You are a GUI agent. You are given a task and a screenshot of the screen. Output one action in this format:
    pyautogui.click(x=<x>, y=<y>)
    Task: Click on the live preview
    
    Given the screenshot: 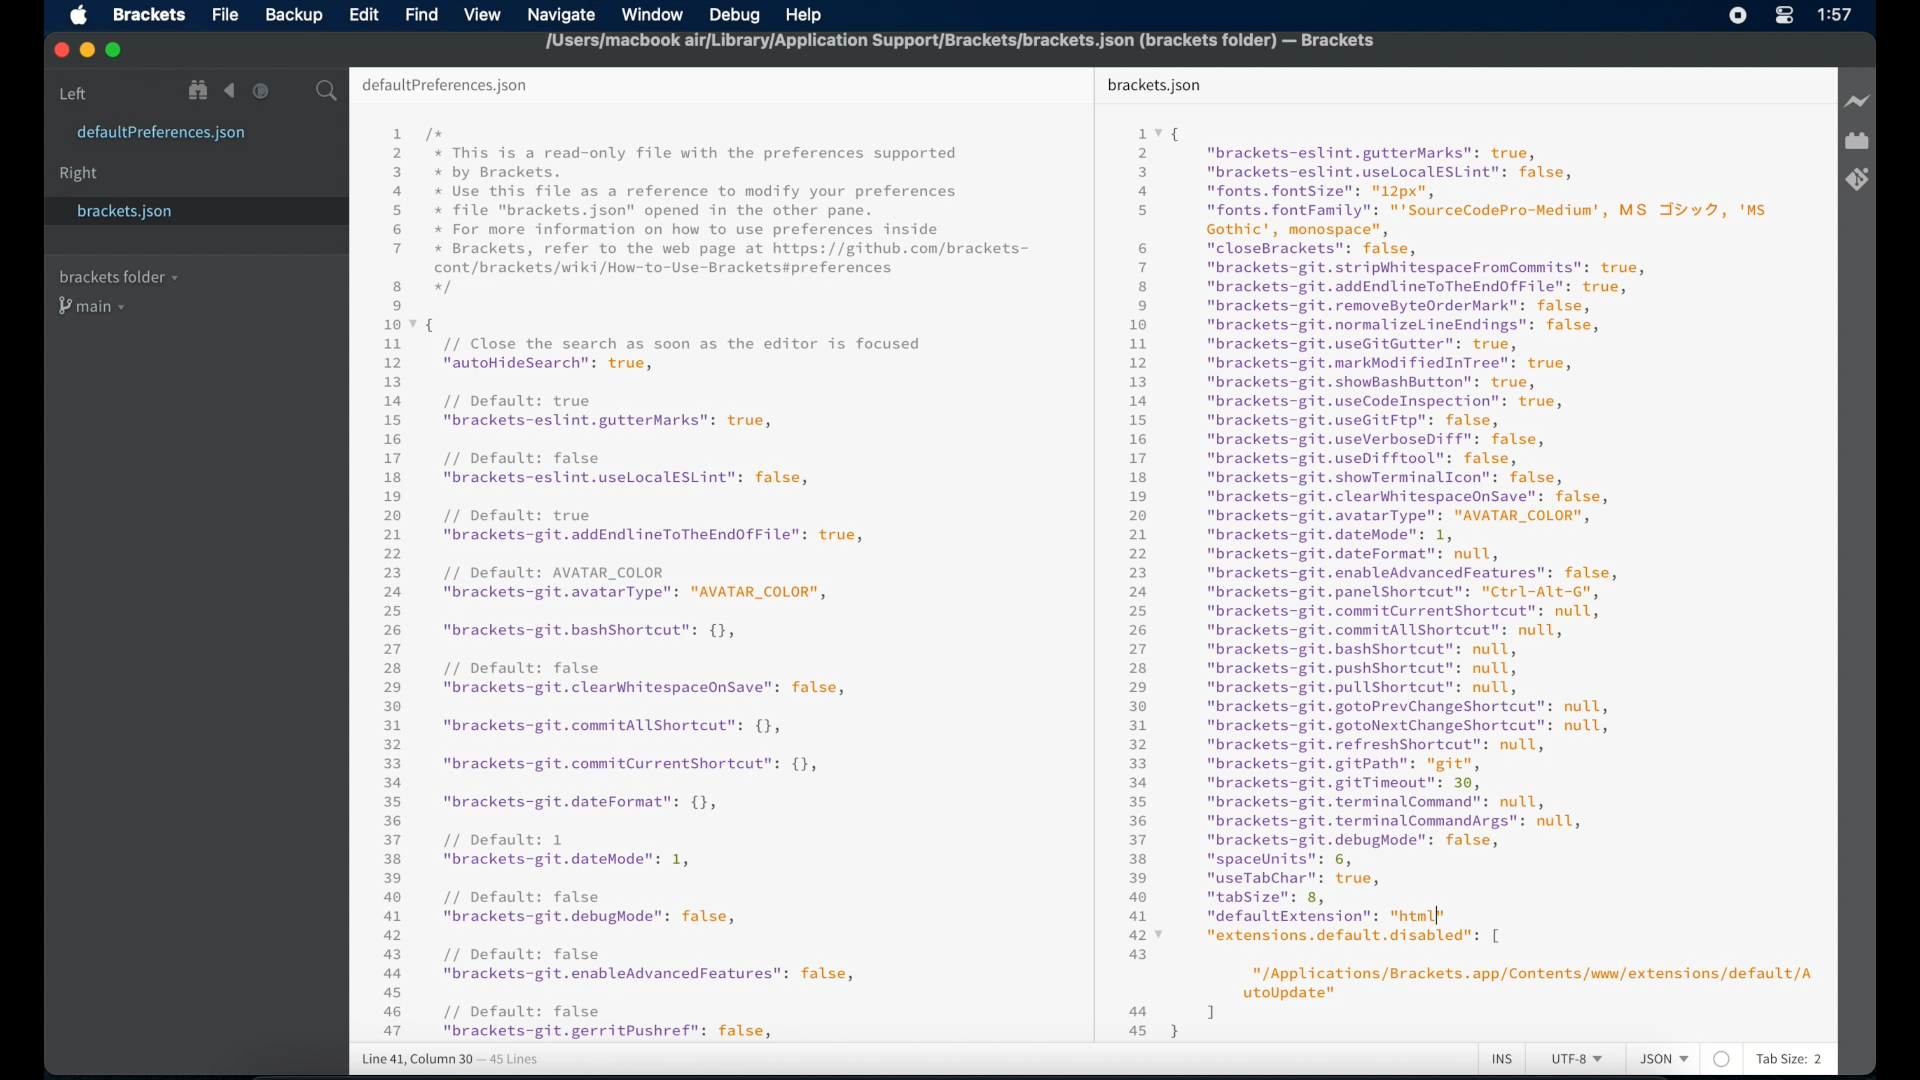 What is the action you would take?
    pyautogui.click(x=1856, y=101)
    